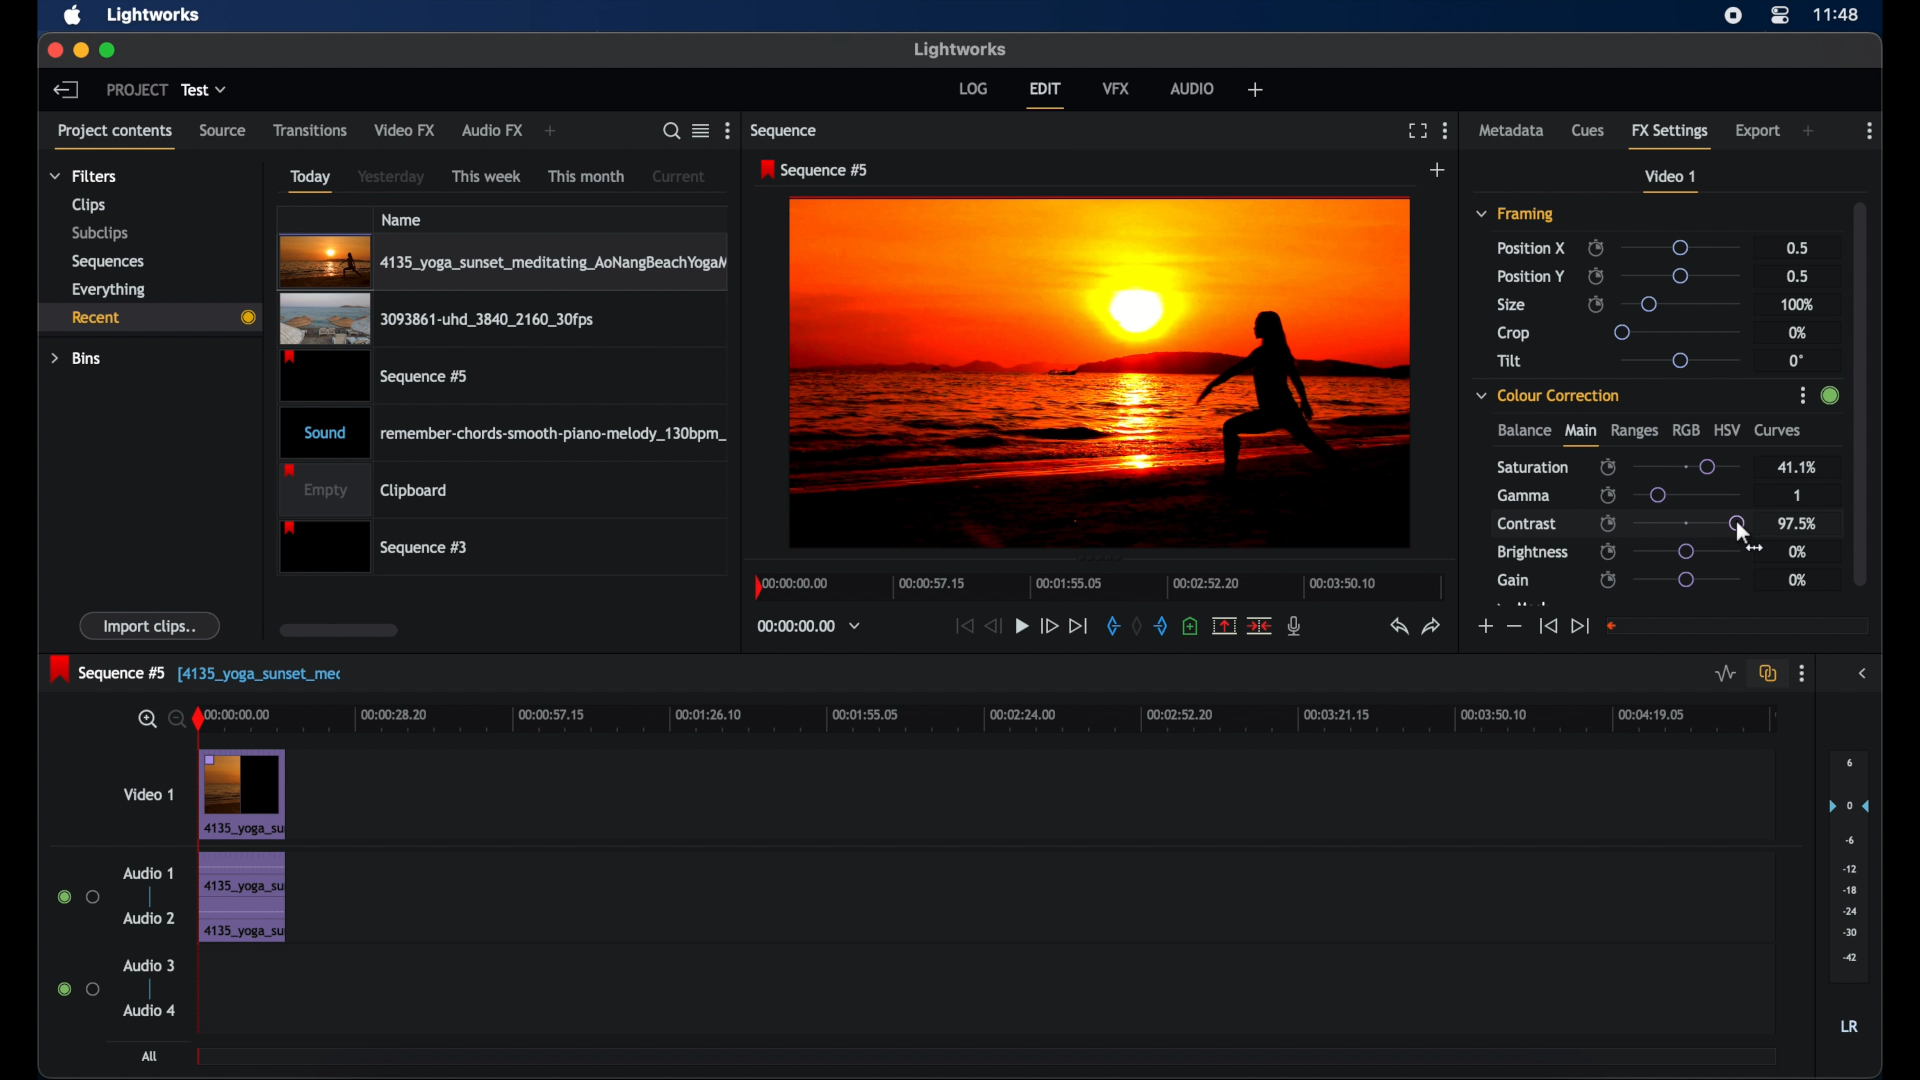  I want to click on empty field, so click(1738, 625).